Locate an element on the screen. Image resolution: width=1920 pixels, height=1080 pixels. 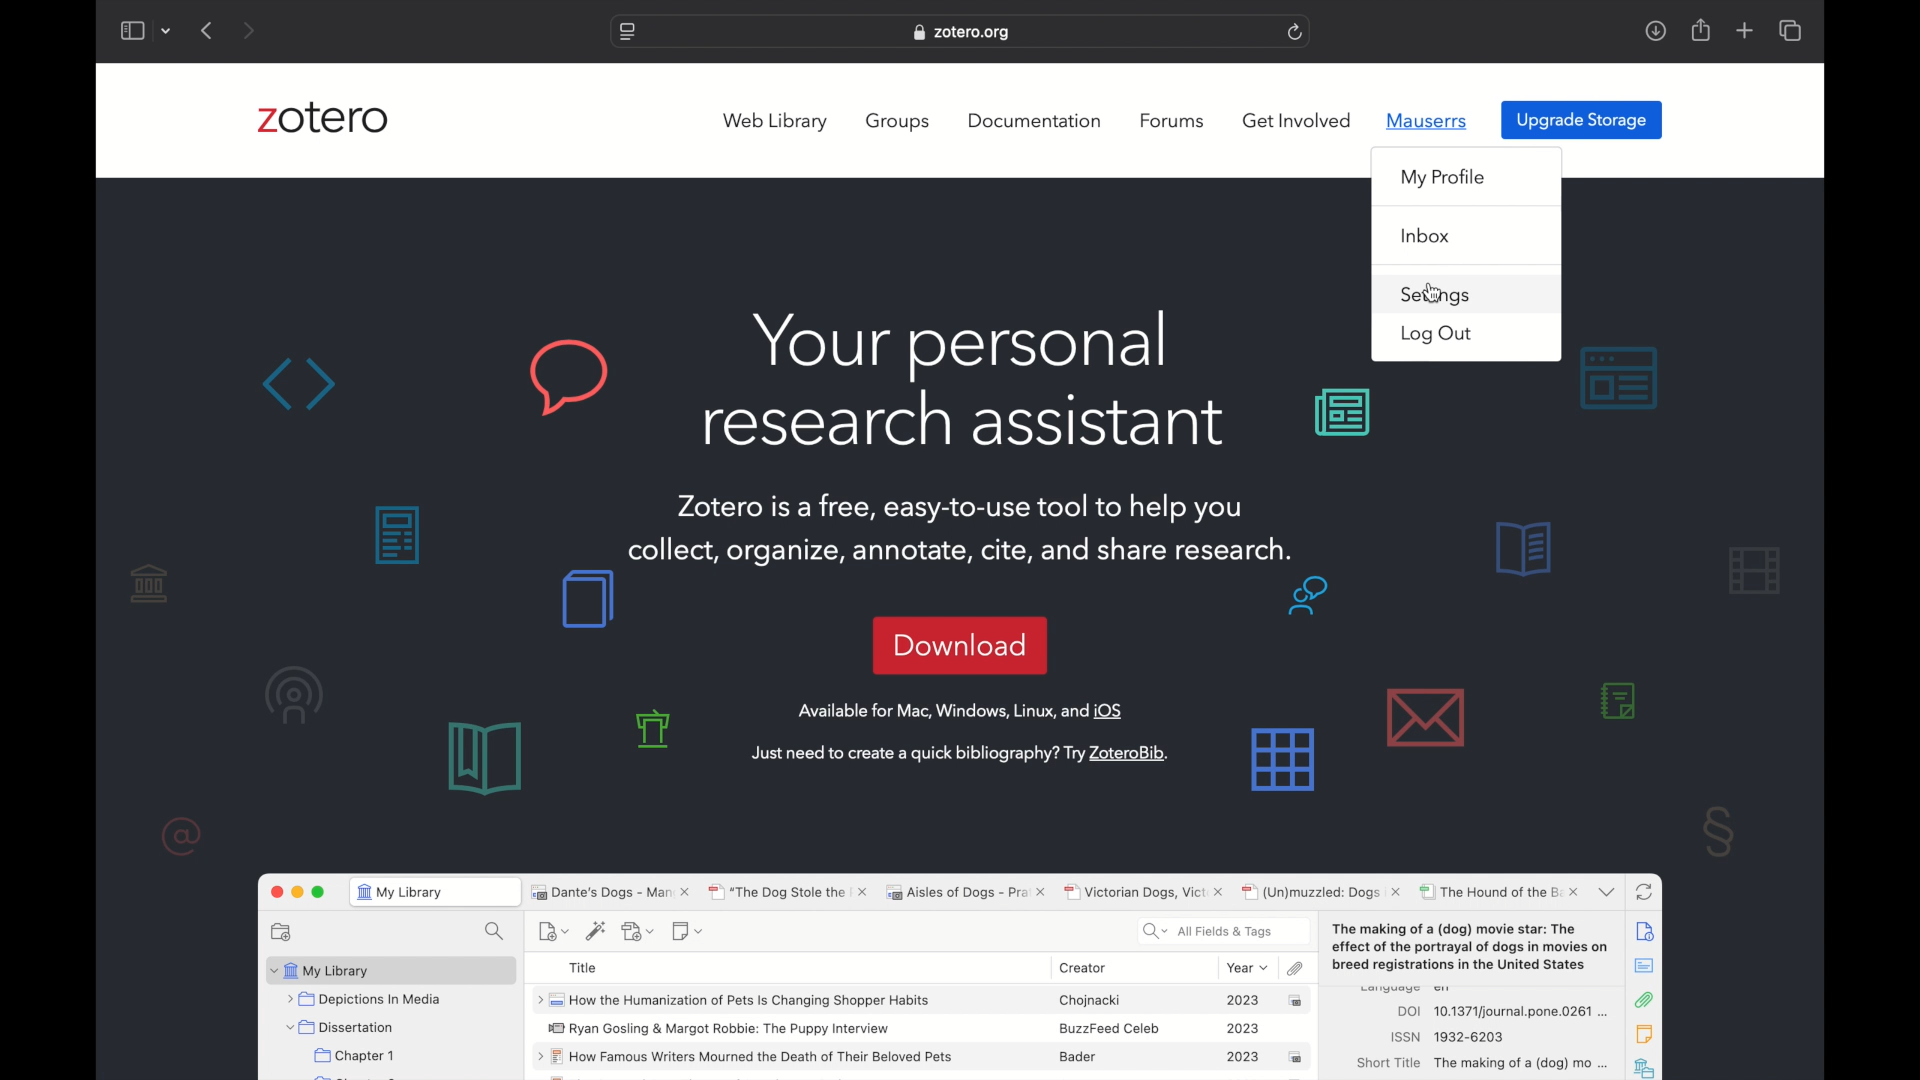
my profile is located at coordinates (1442, 179).